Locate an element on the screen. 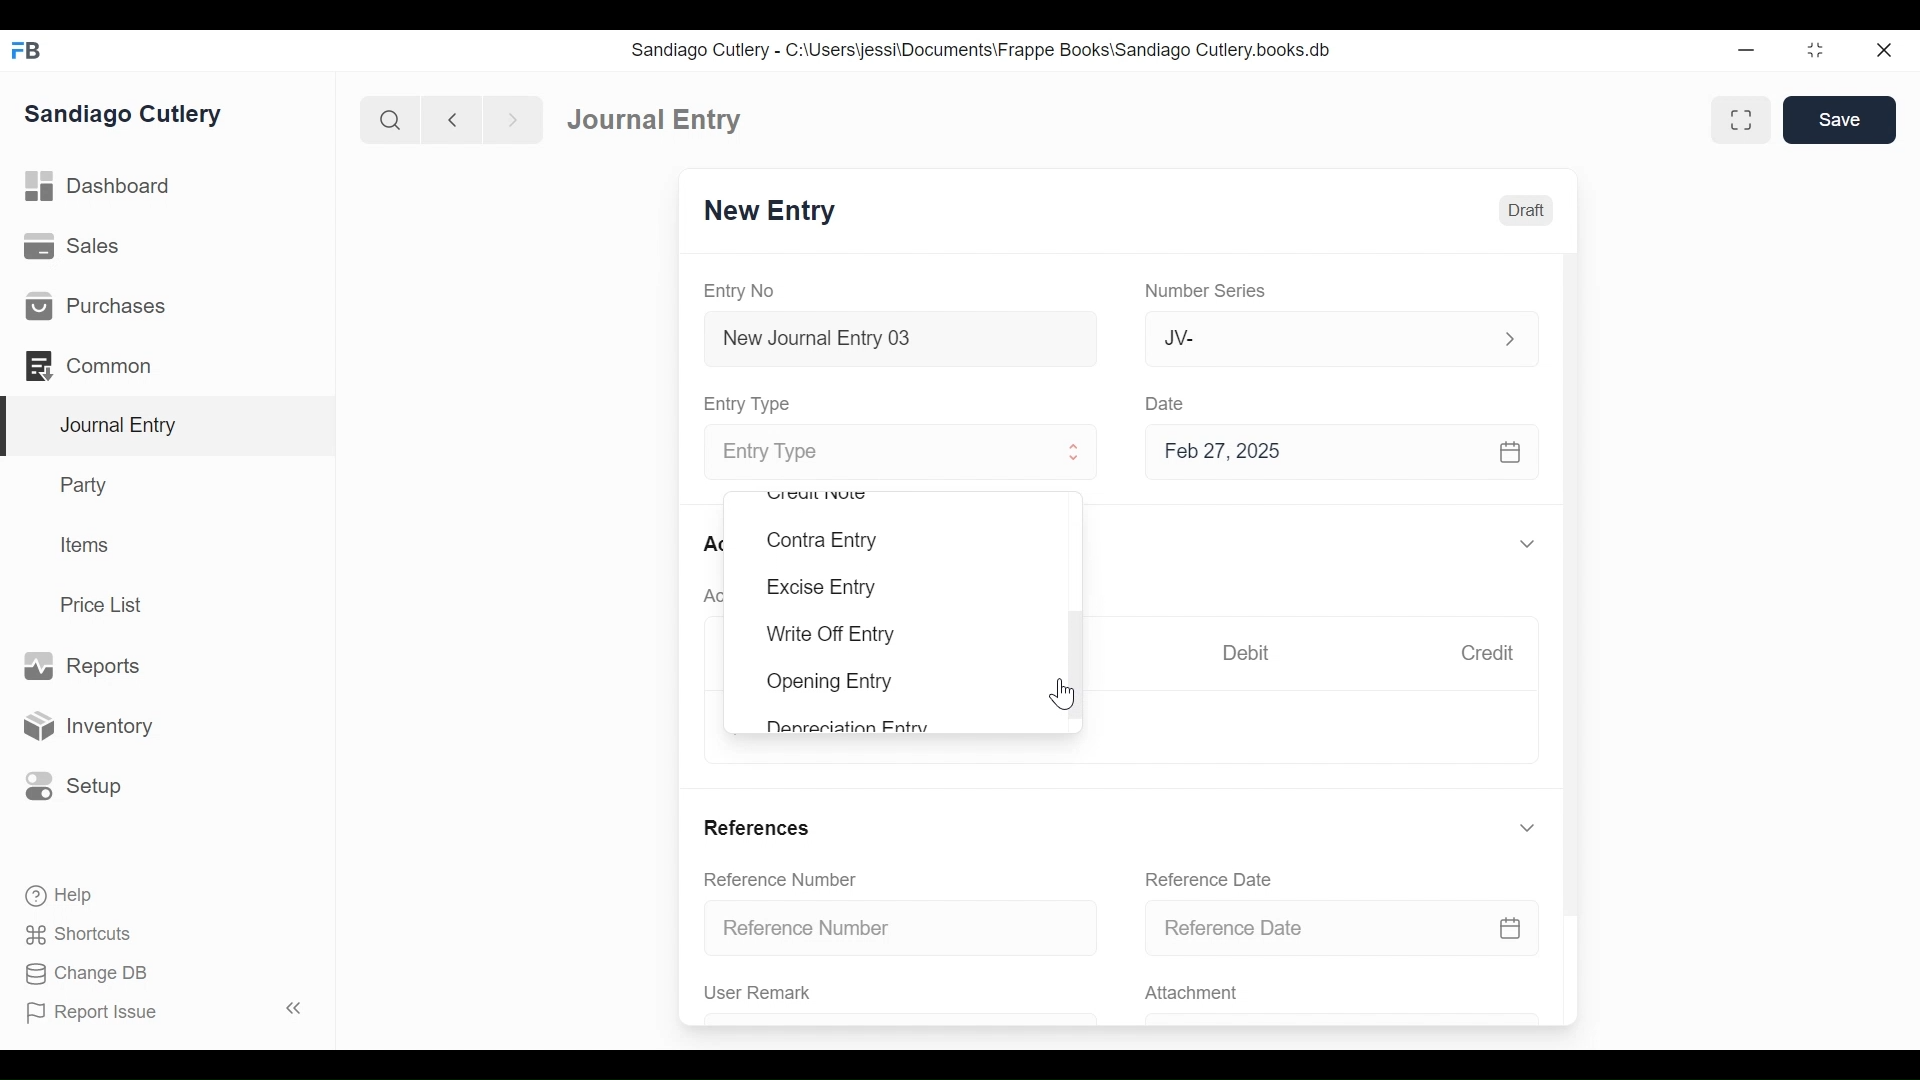 This screenshot has height=1080, width=1920. Dashboard is located at coordinates (99, 187).